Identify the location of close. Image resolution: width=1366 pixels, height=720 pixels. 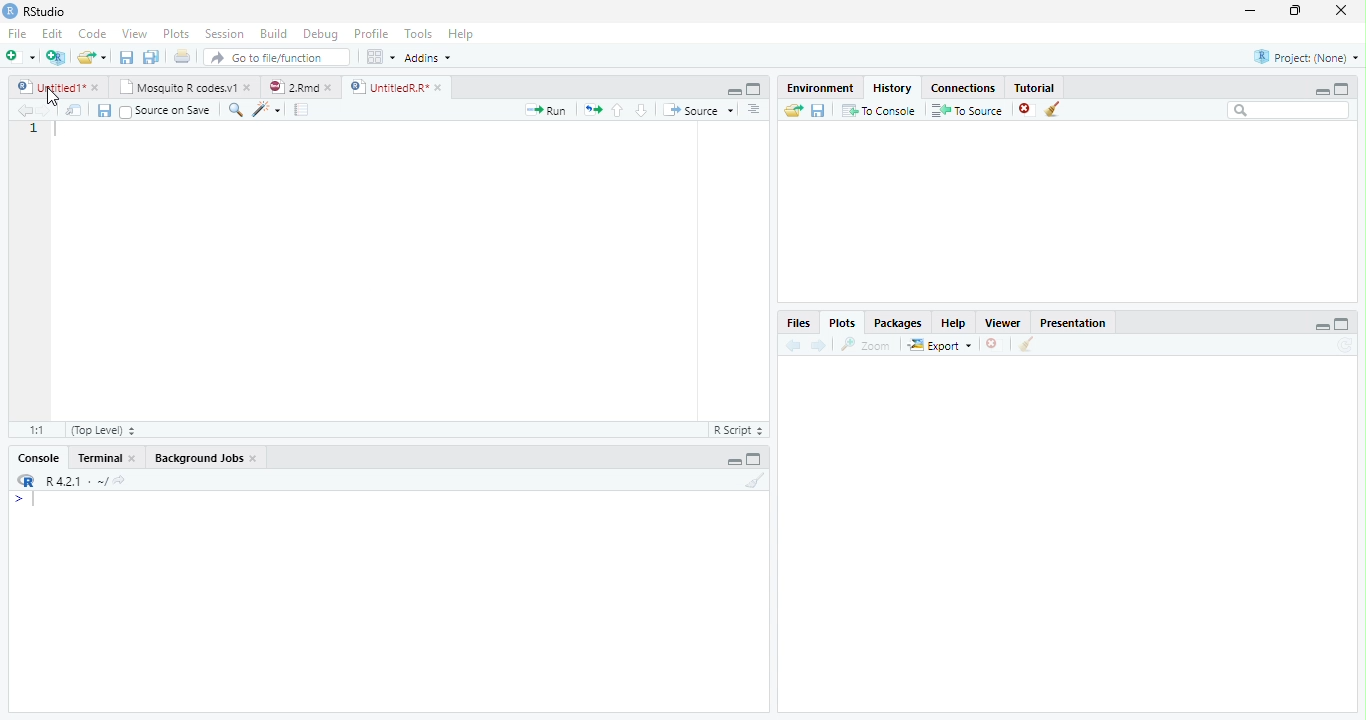
(1026, 110).